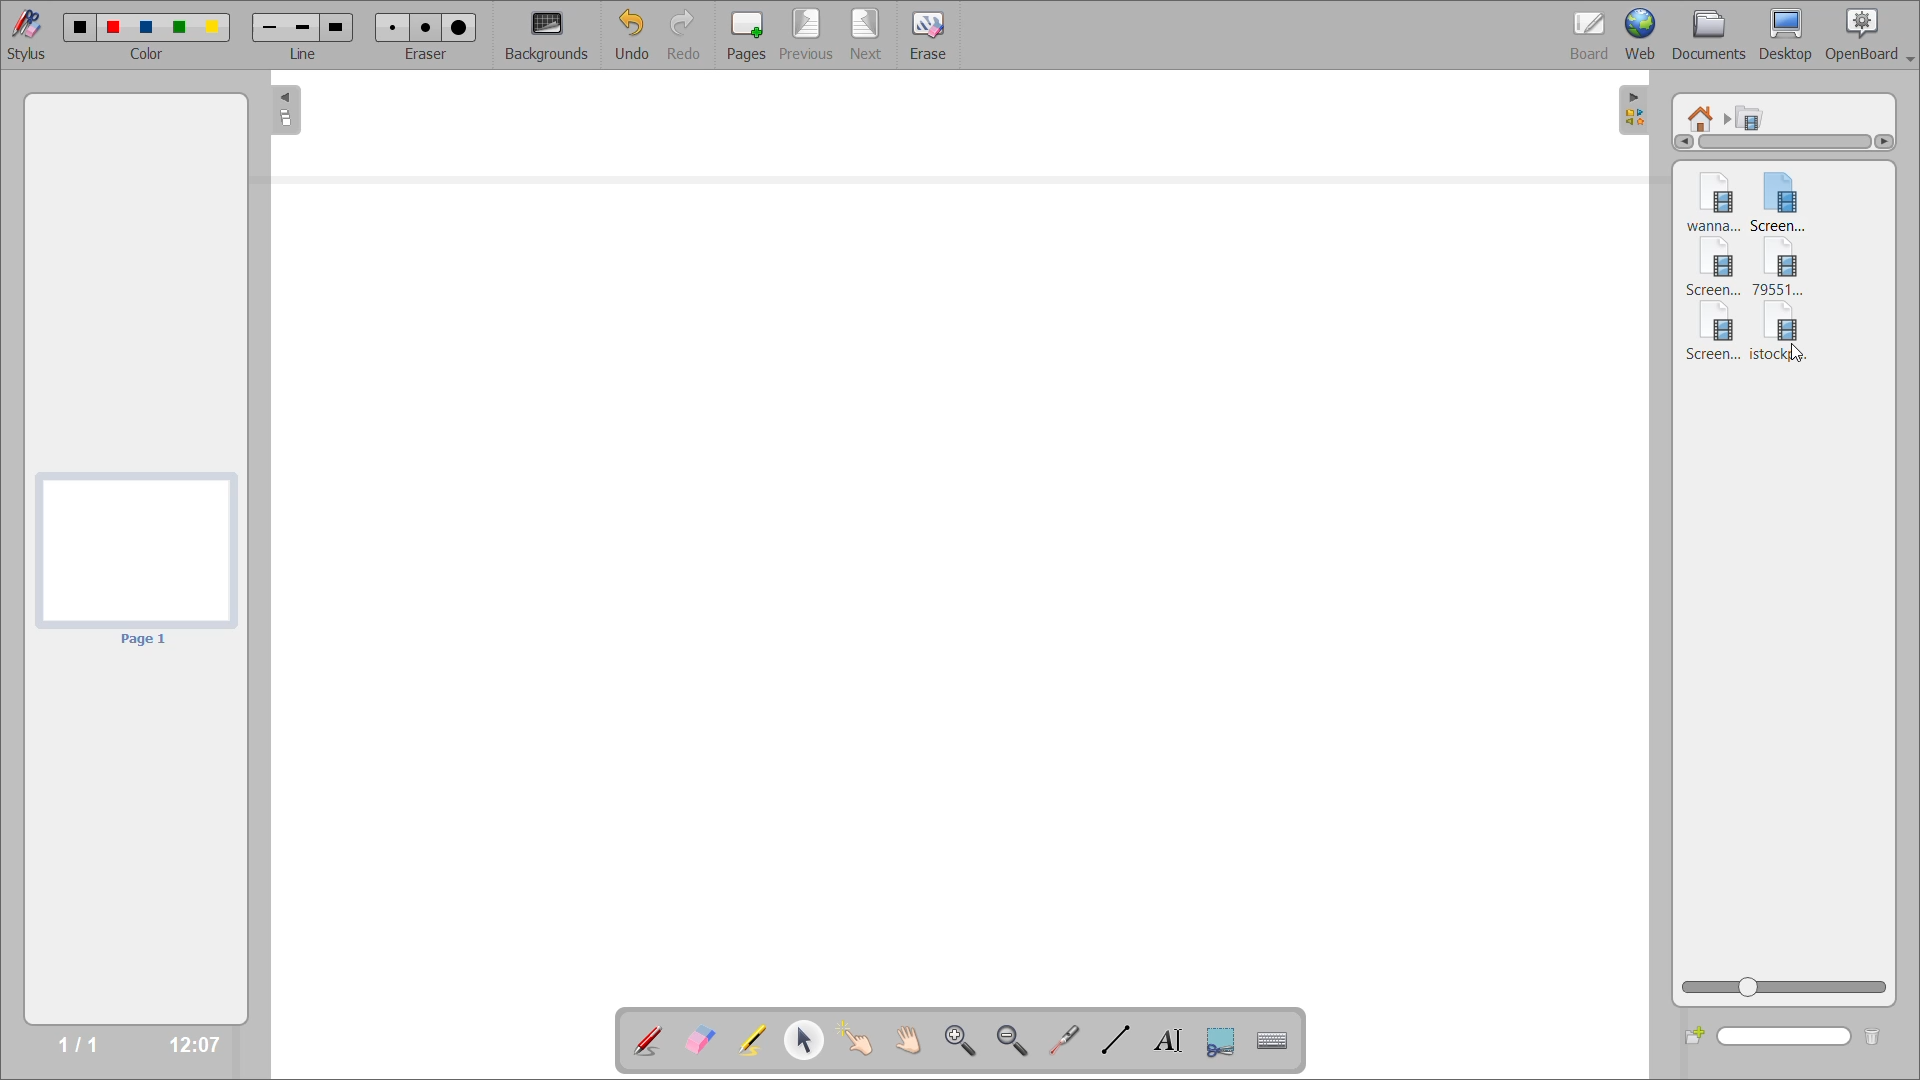 Image resolution: width=1920 pixels, height=1080 pixels. I want to click on backgrounds, so click(550, 34).